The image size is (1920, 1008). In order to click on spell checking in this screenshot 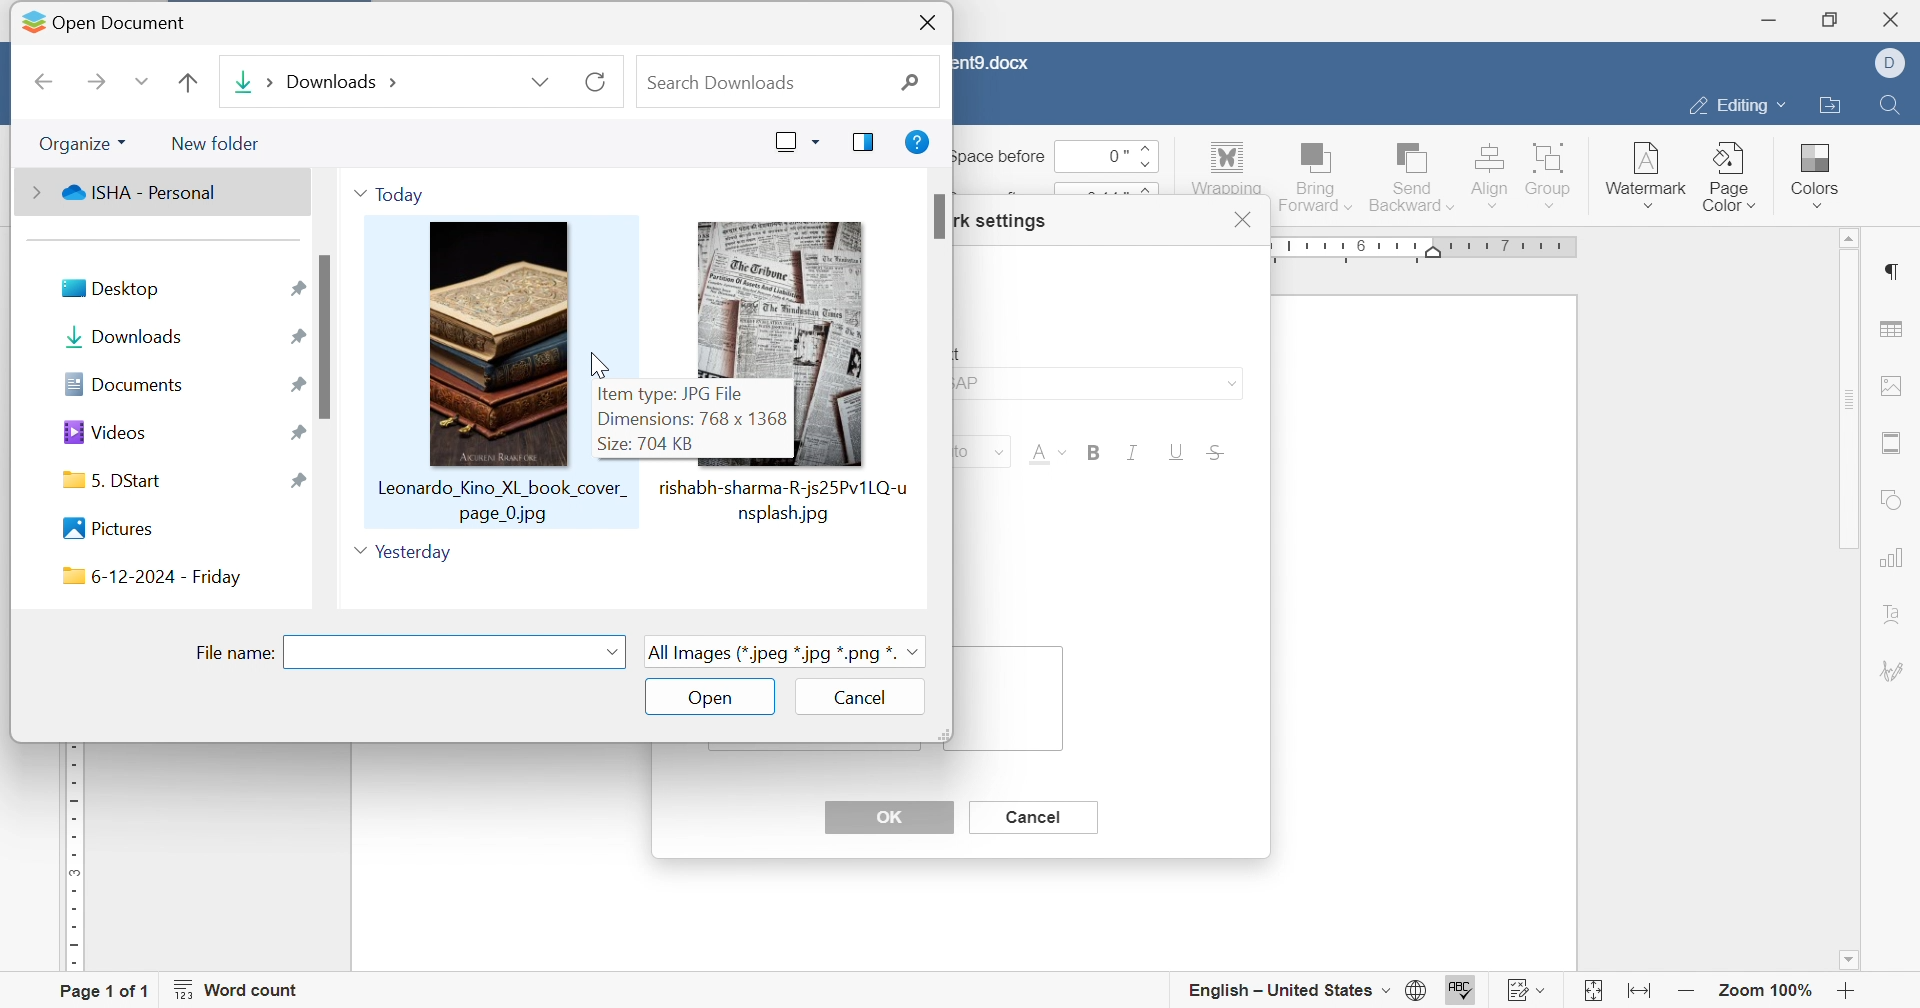, I will do `click(1463, 991)`.